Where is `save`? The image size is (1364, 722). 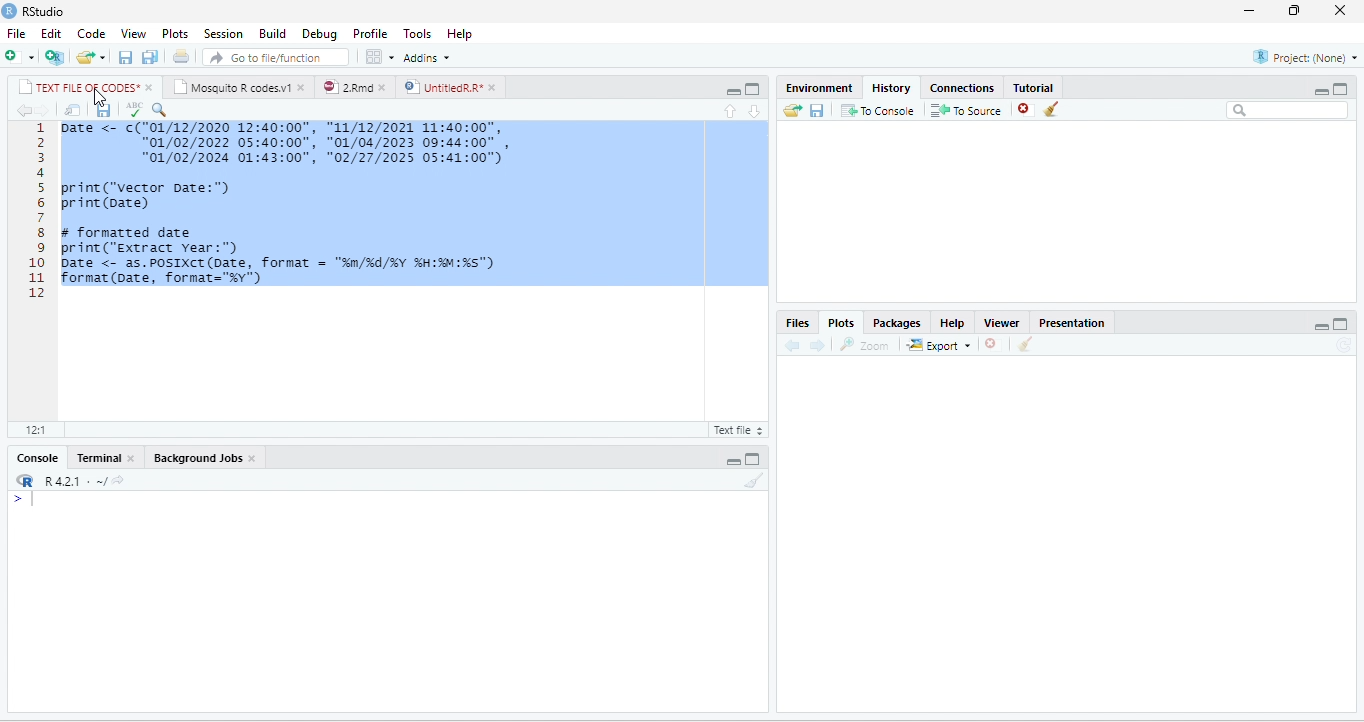 save is located at coordinates (817, 110).